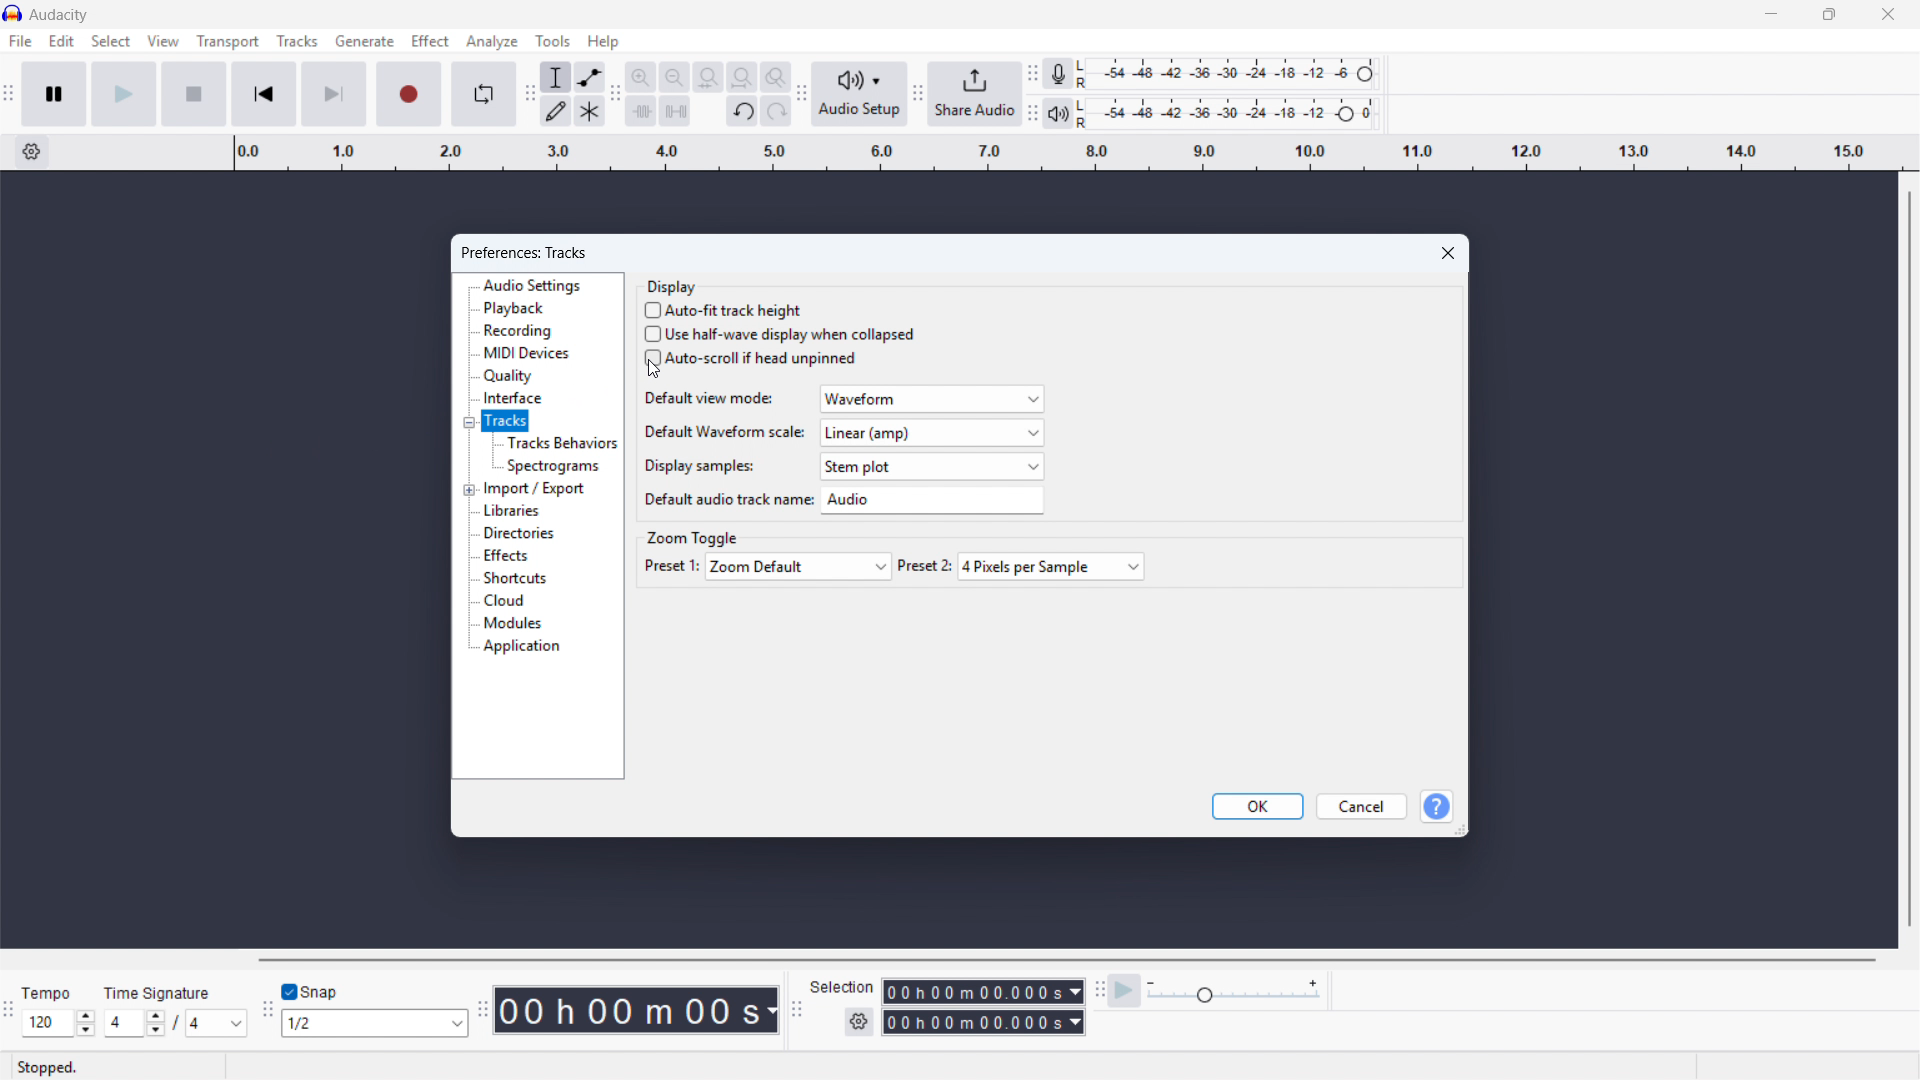 The height and width of the screenshot is (1080, 1920). What do you see at coordinates (1886, 14) in the screenshot?
I see `close` at bounding box center [1886, 14].